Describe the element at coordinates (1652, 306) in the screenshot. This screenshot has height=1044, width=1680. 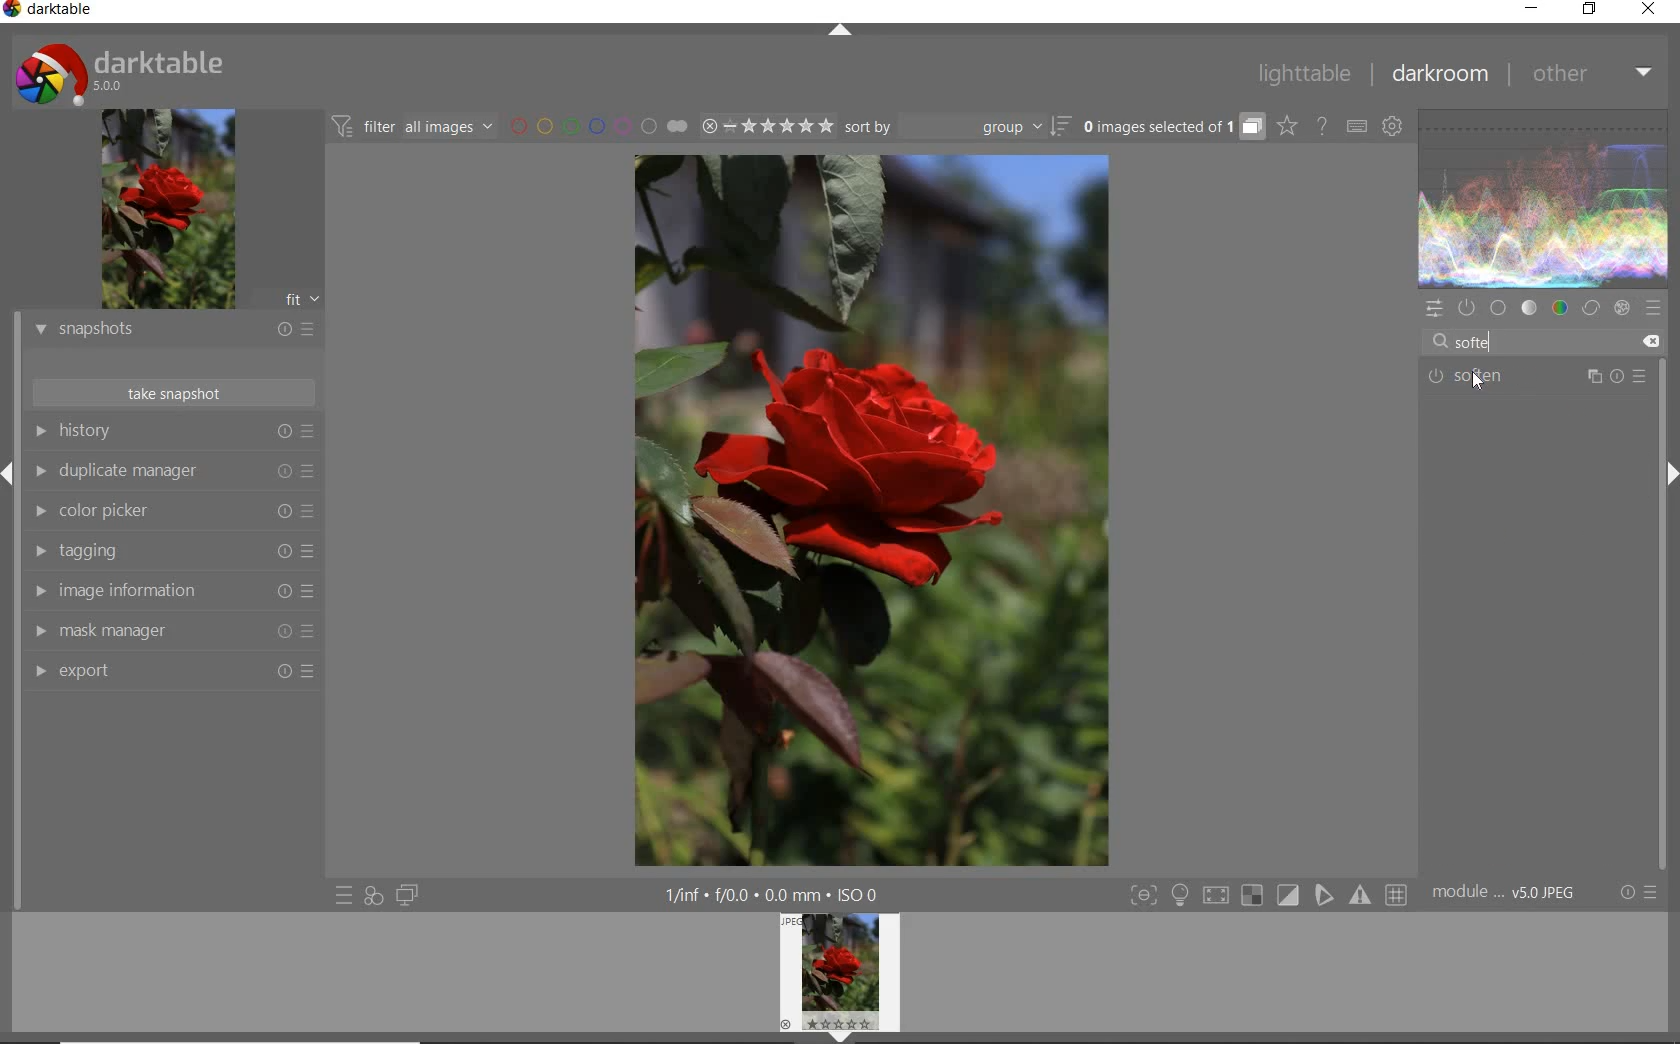
I see `presets` at that location.